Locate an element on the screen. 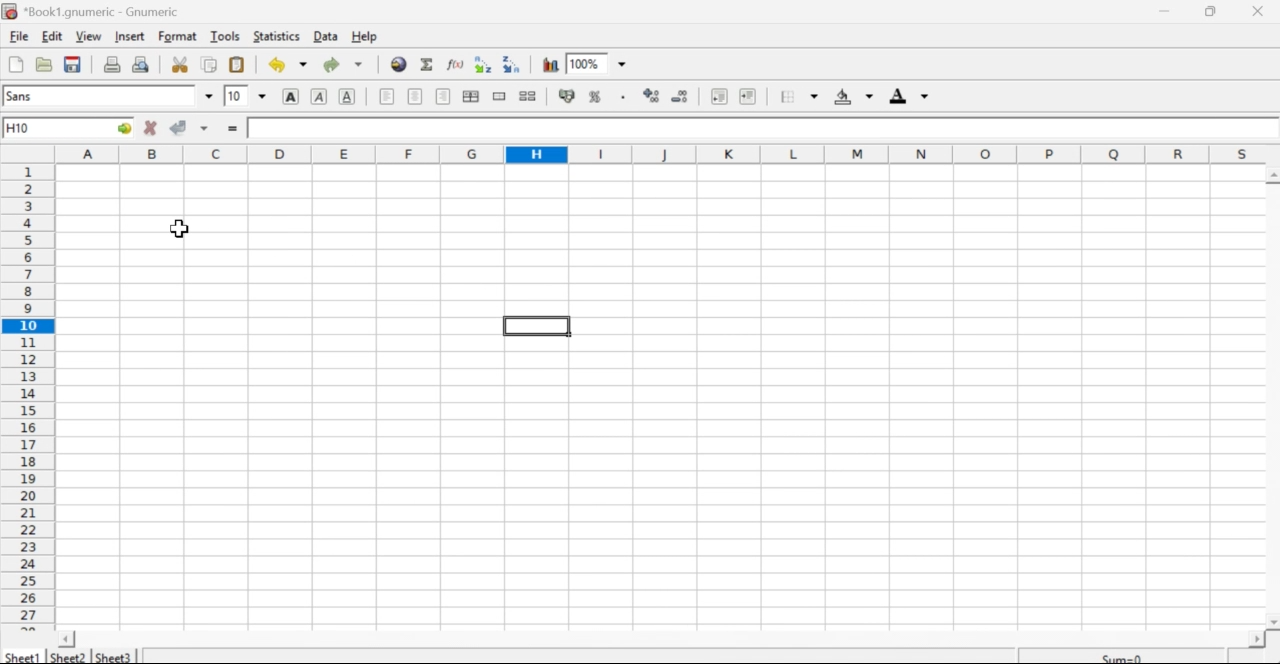 The height and width of the screenshot is (664, 1280). Cell color is located at coordinates (851, 97).